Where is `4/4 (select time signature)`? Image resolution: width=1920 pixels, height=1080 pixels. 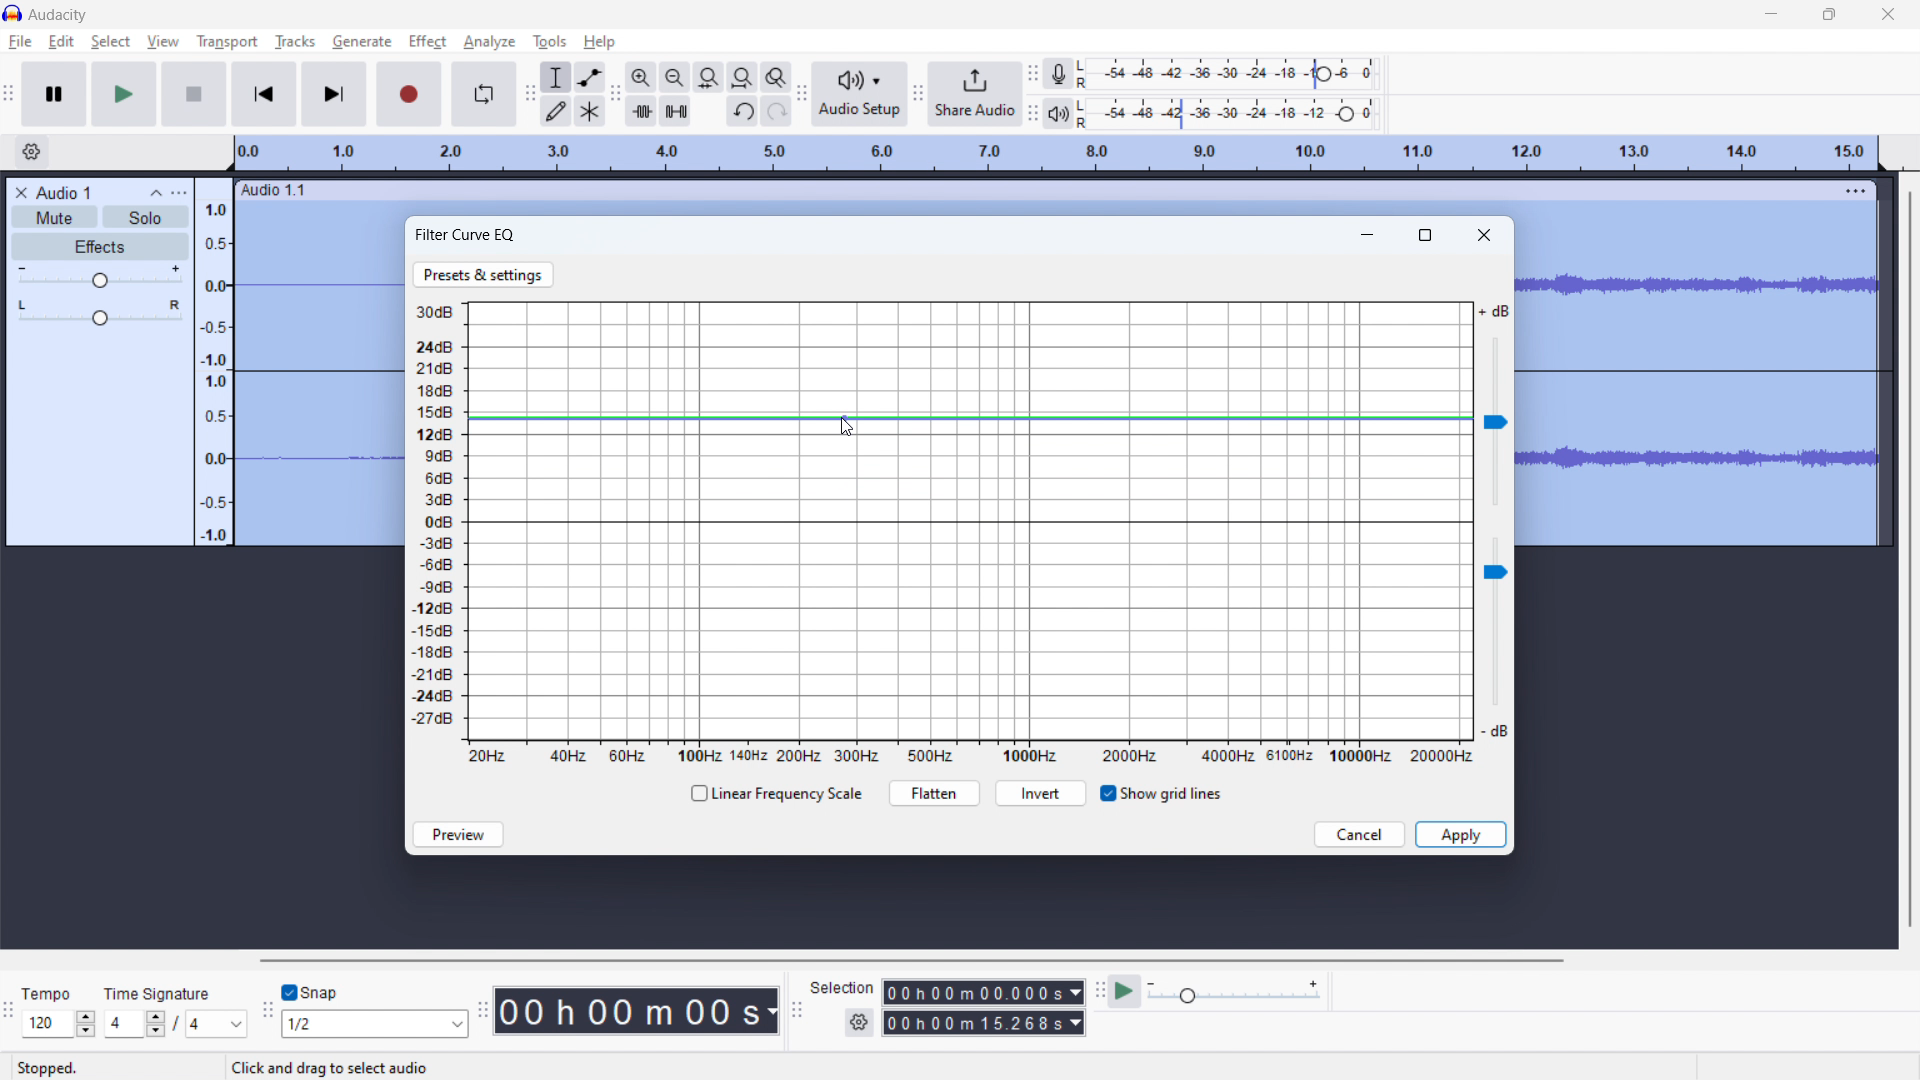
4/4 (select time signature) is located at coordinates (175, 1023).